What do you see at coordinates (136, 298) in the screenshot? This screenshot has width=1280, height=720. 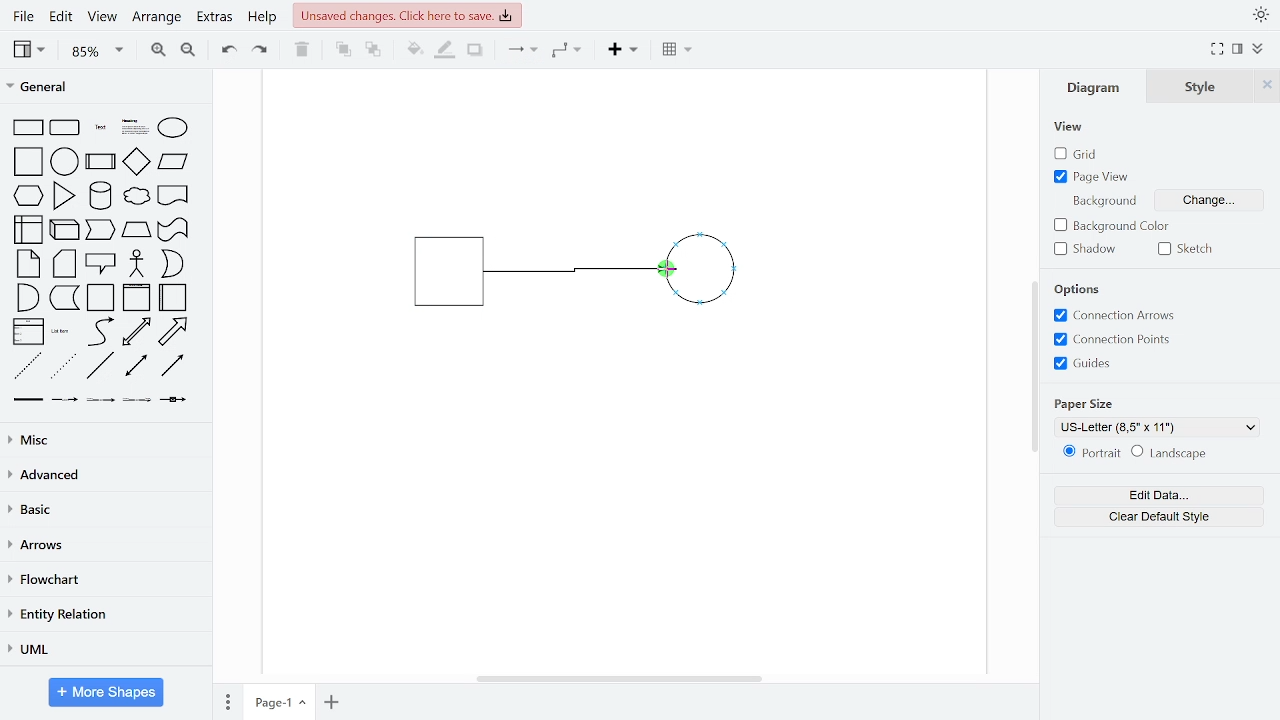 I see `vertical container` at bounding box center [136, 298].